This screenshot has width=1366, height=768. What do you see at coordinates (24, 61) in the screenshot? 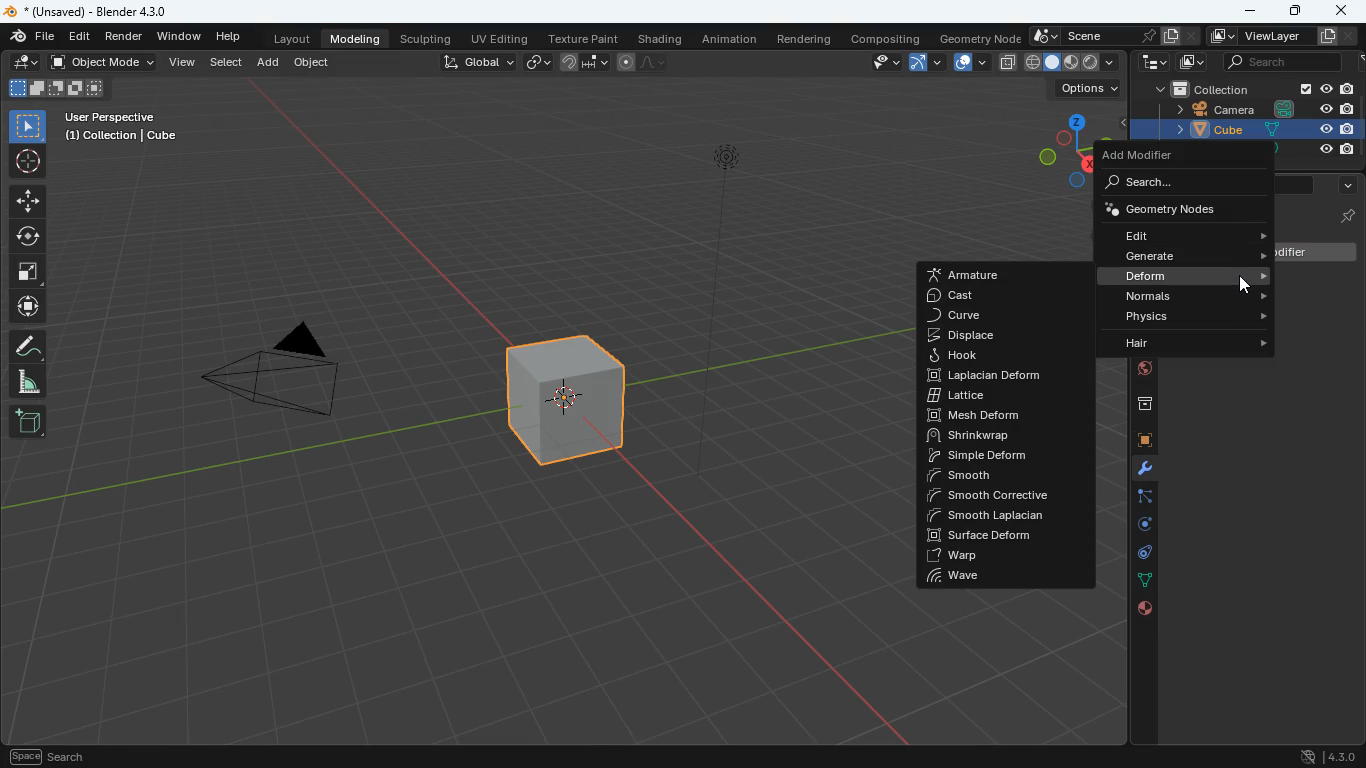
I see `edit` at bounding box center [24, 61].